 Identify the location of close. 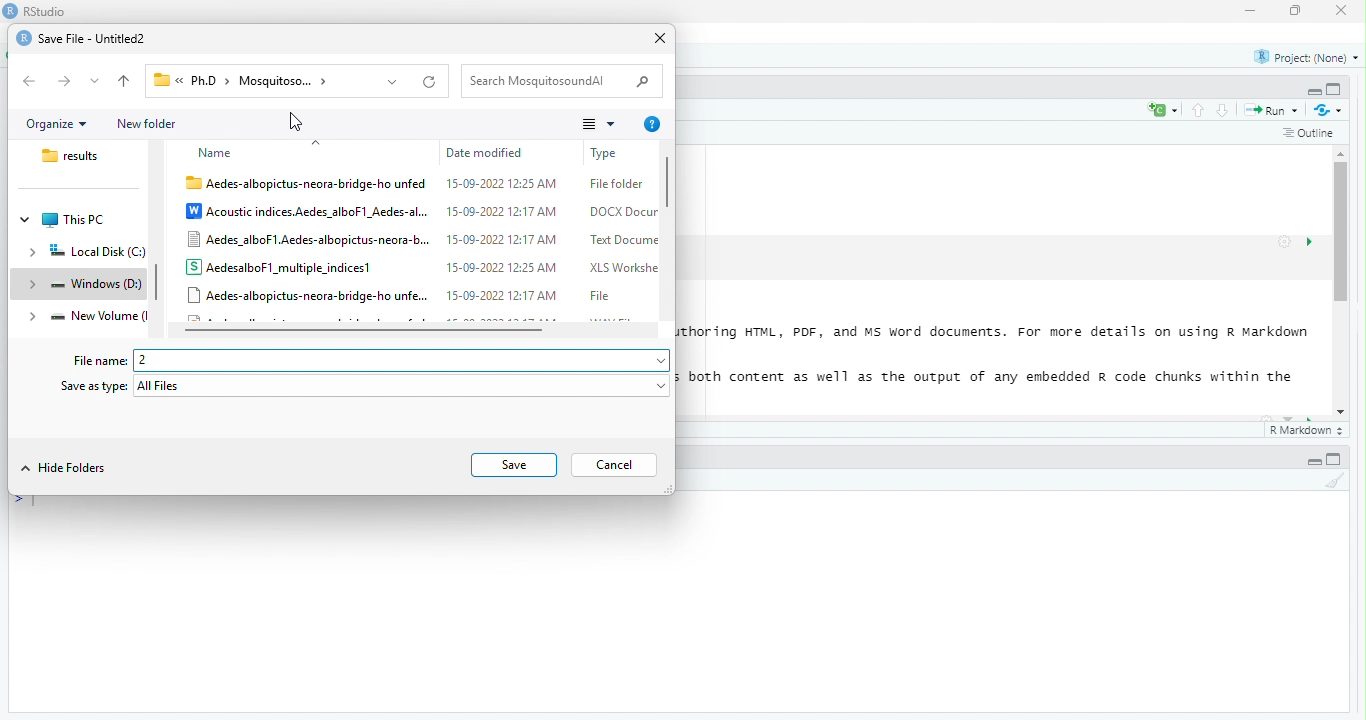
(662, 39).